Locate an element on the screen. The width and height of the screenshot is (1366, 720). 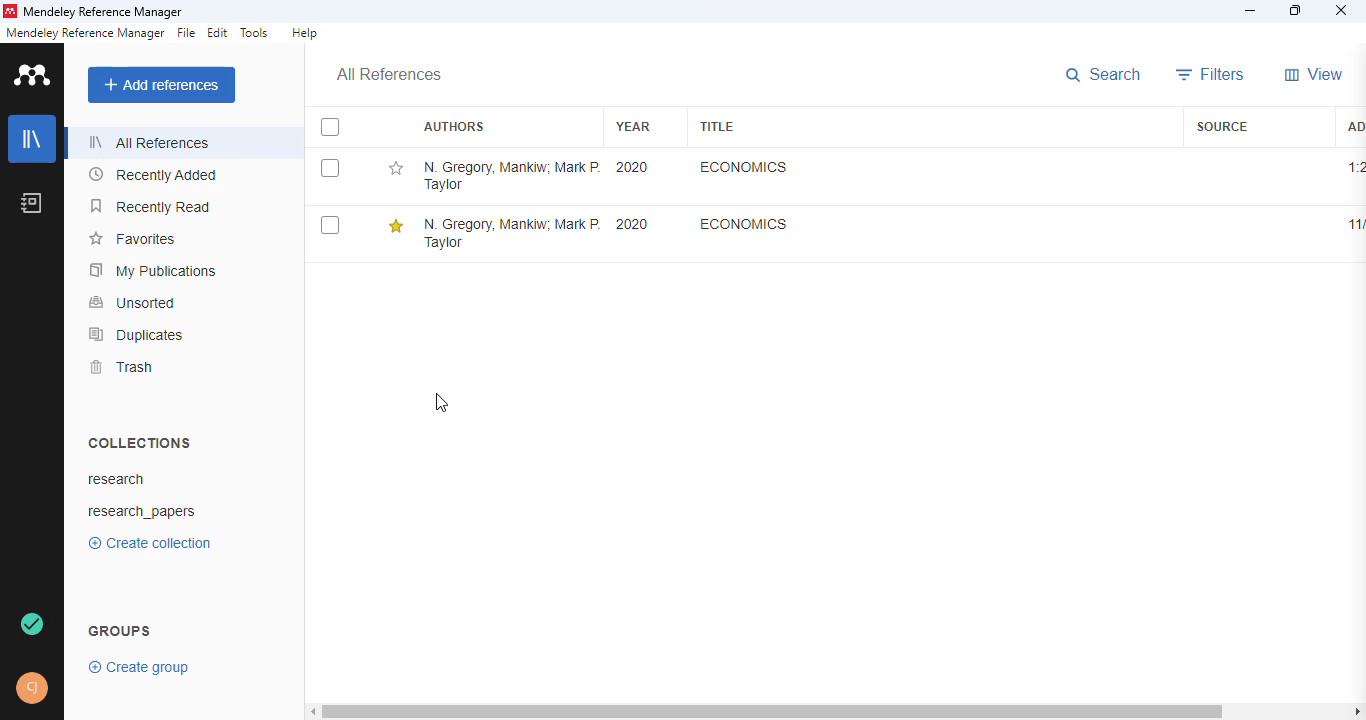
N. Gregory Mankiw, Mark P. Taylor is located at coordinates (511, 232).